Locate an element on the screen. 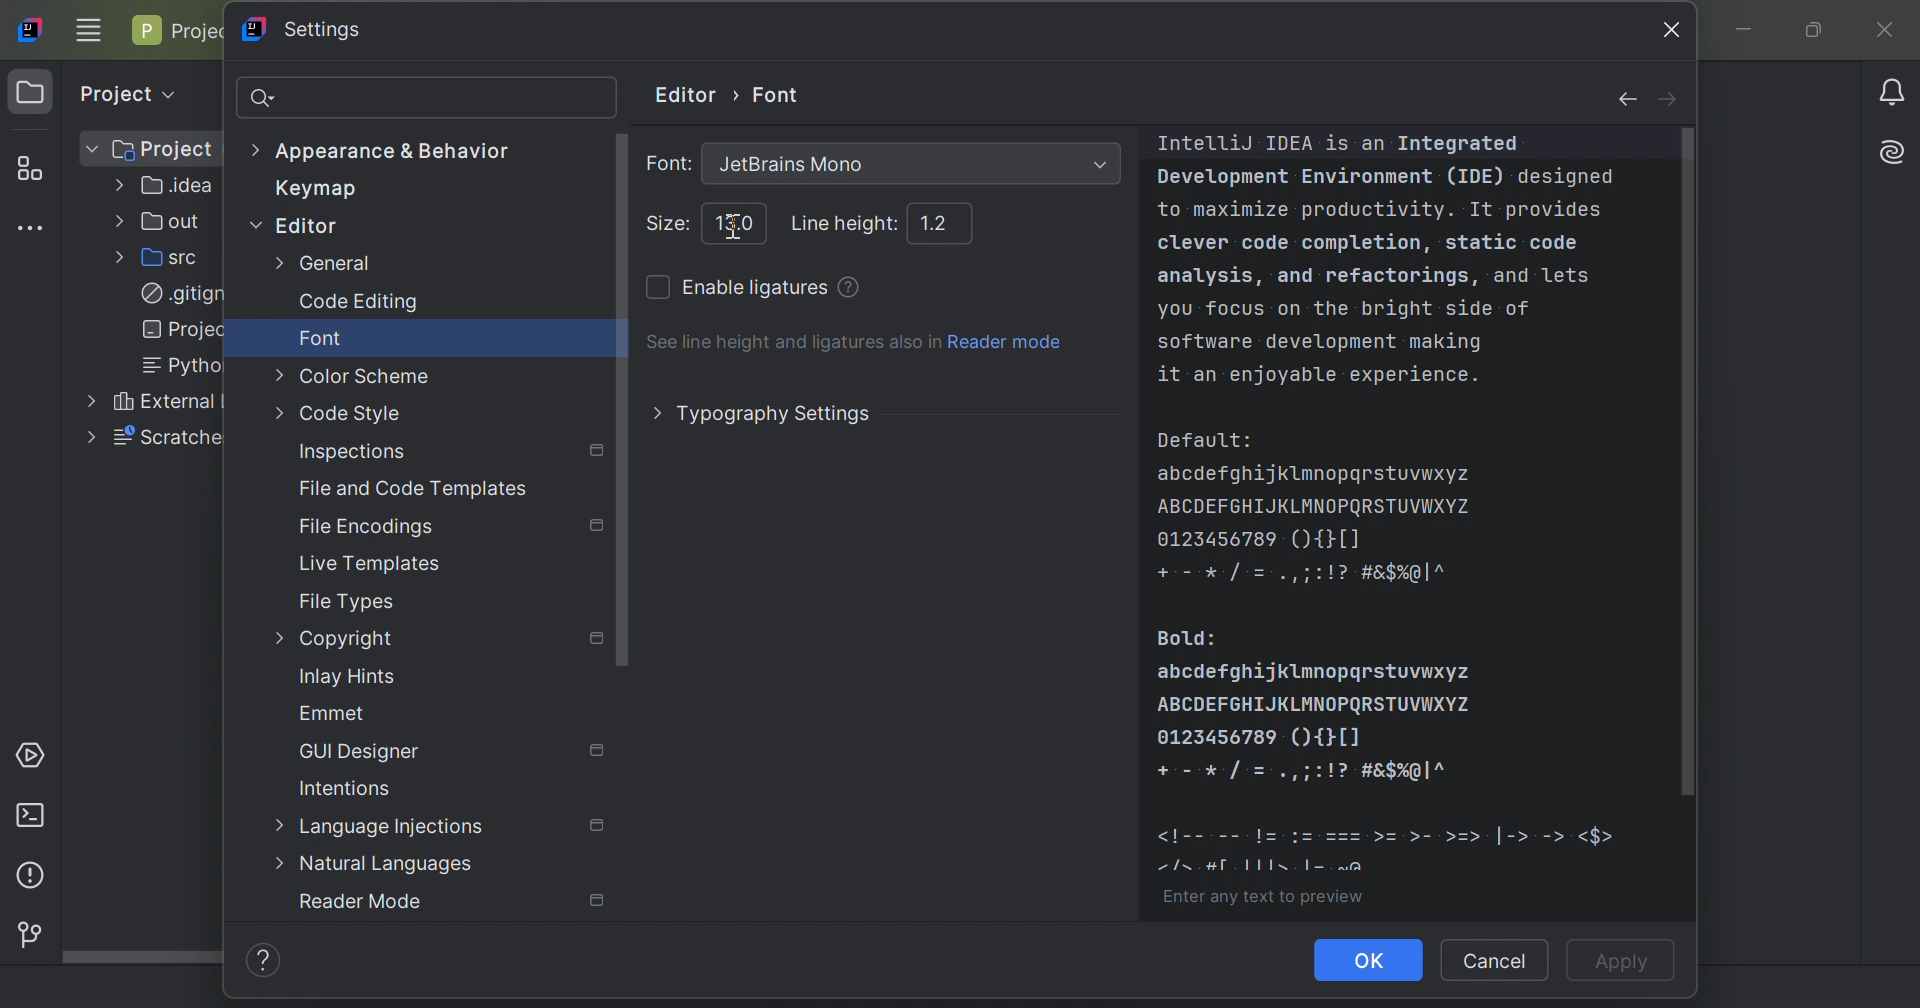  scroll bar  is located at coordinates (1697, 464).